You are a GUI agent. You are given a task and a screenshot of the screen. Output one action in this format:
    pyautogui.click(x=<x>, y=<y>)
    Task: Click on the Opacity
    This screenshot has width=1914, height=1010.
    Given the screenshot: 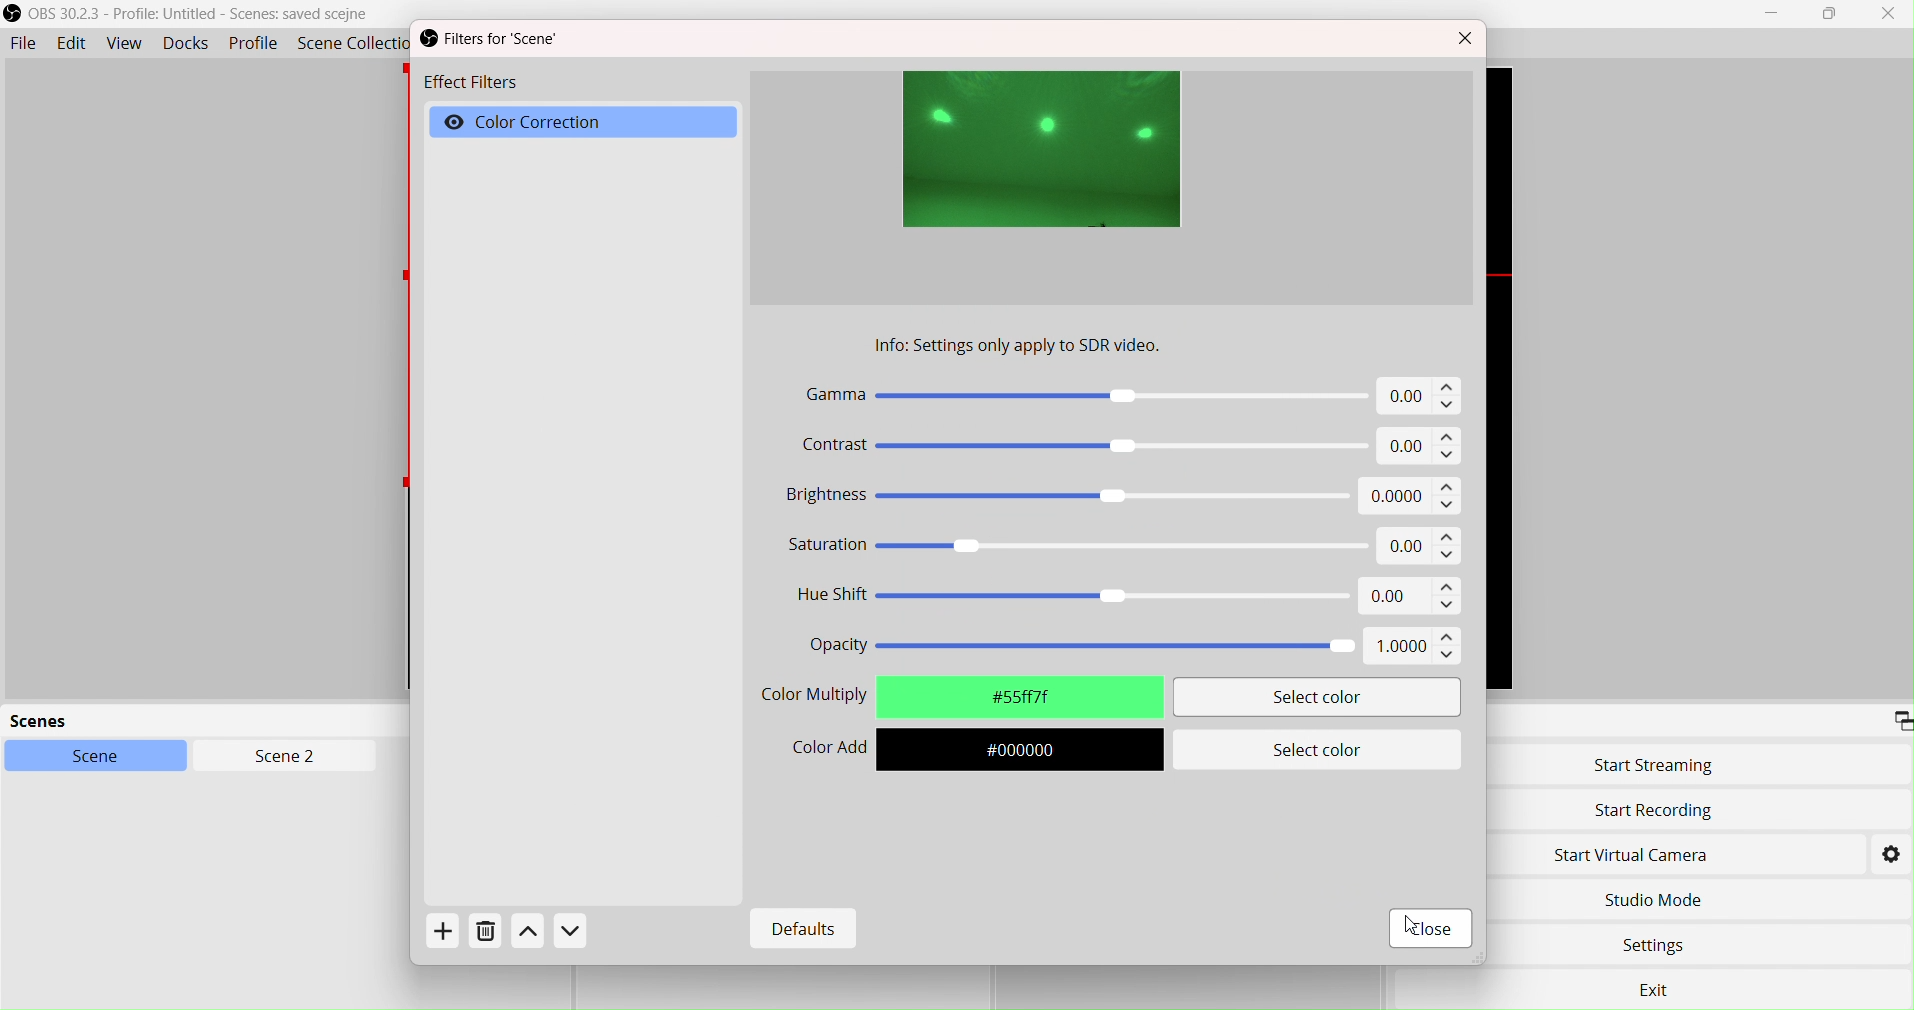 What is the action you would take?
    pyautogui.click(x=1072, y=648)
    